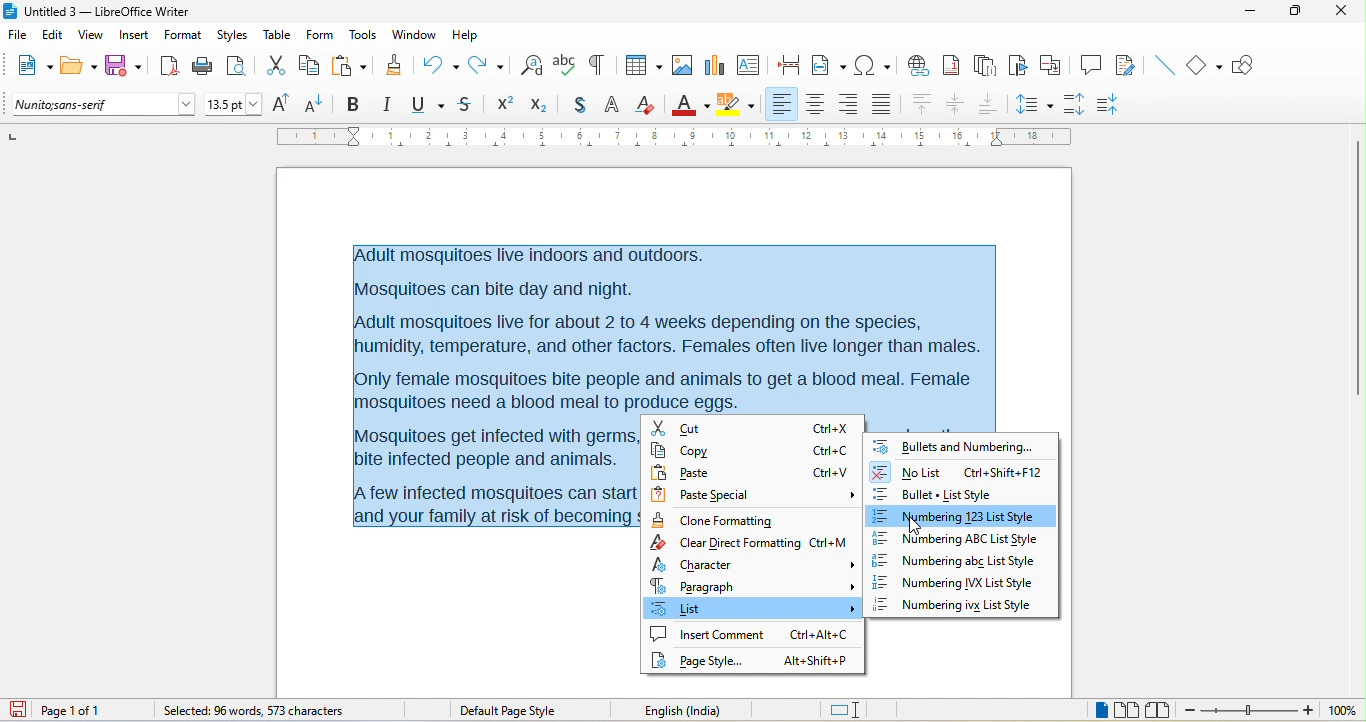 The height and width of the screenshot is (722, 1366). What do you see at coordinates (958, 472) in the screenshot?
I see `no list` at bounding box center [958, 472].